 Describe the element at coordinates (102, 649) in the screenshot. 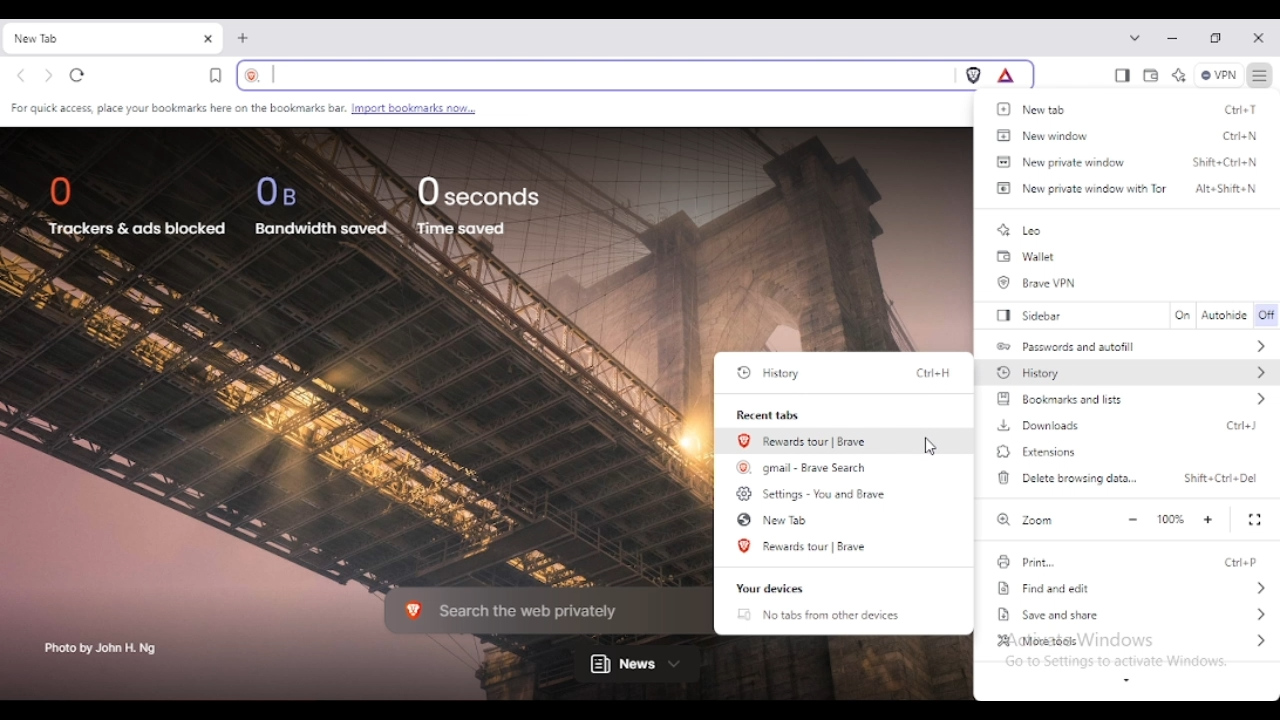

I see `photo by John H. Ng` at that location.